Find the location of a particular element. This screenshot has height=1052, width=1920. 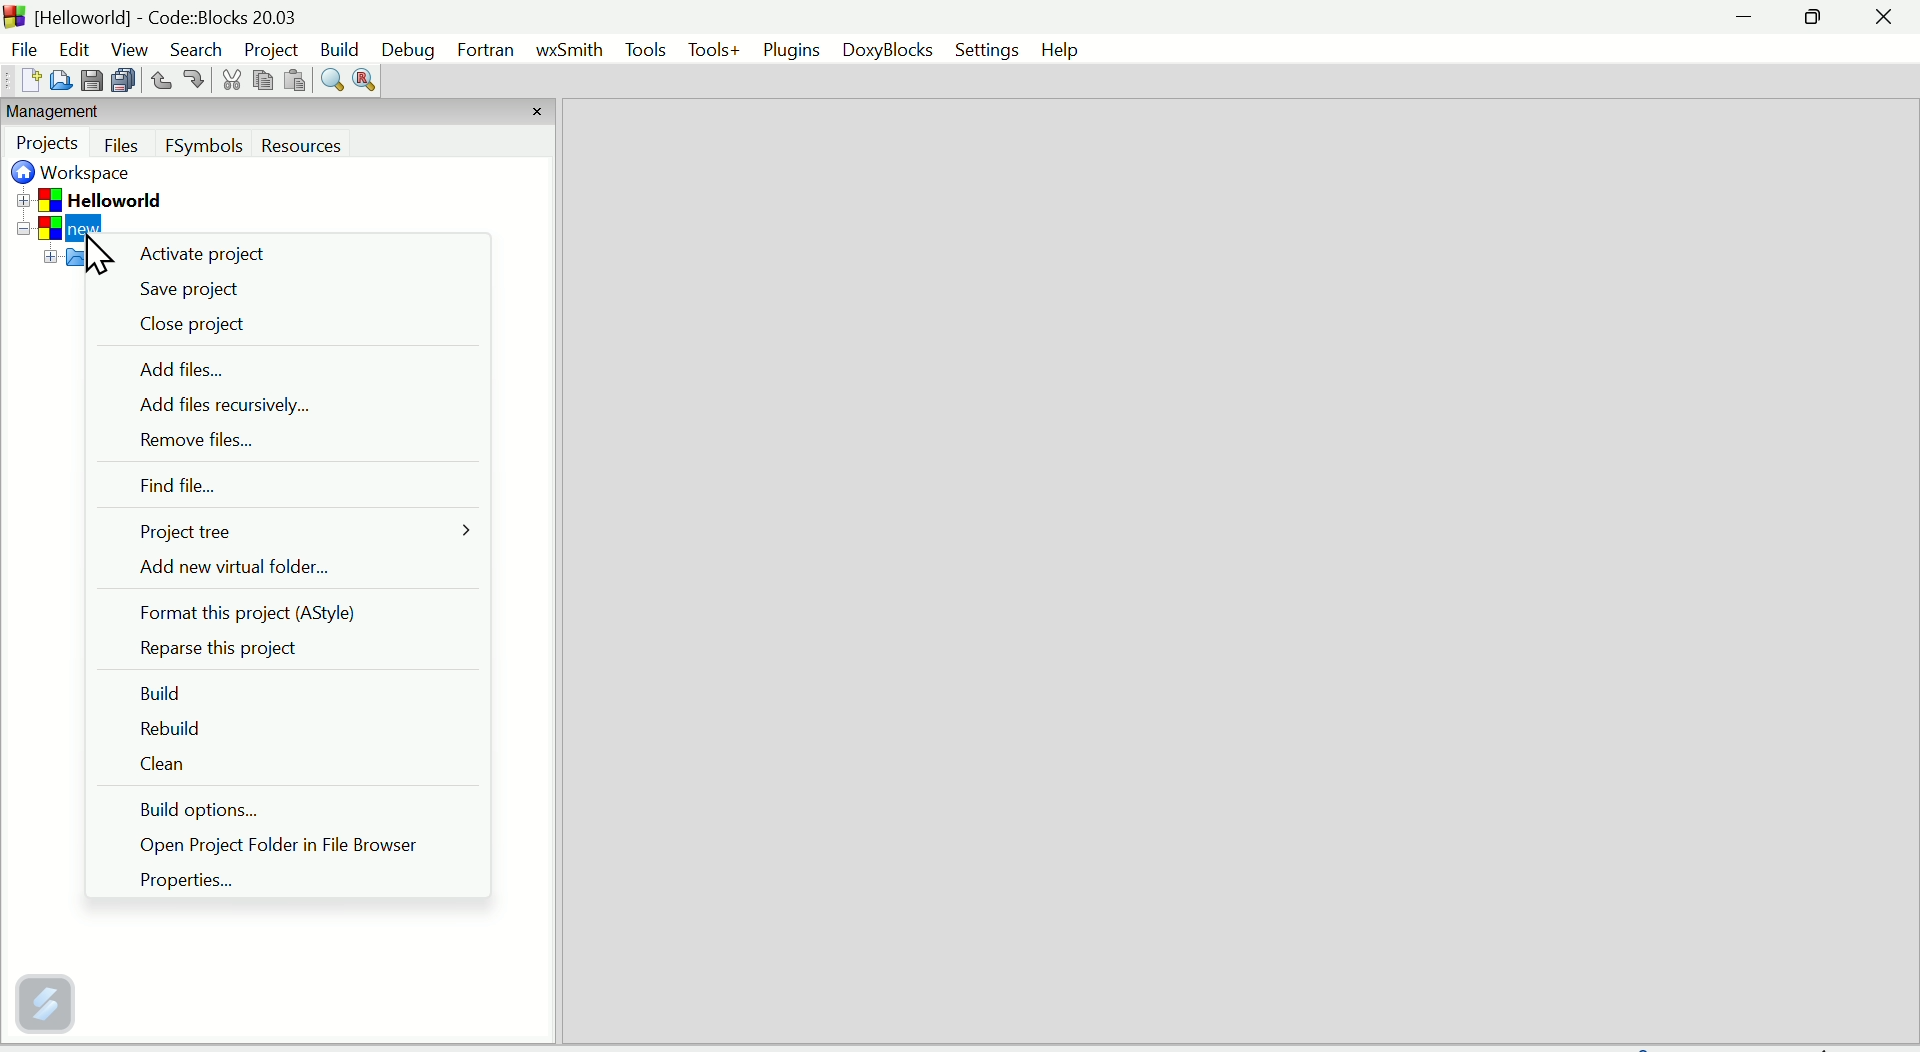

Save is located at coordinates (93, 80).